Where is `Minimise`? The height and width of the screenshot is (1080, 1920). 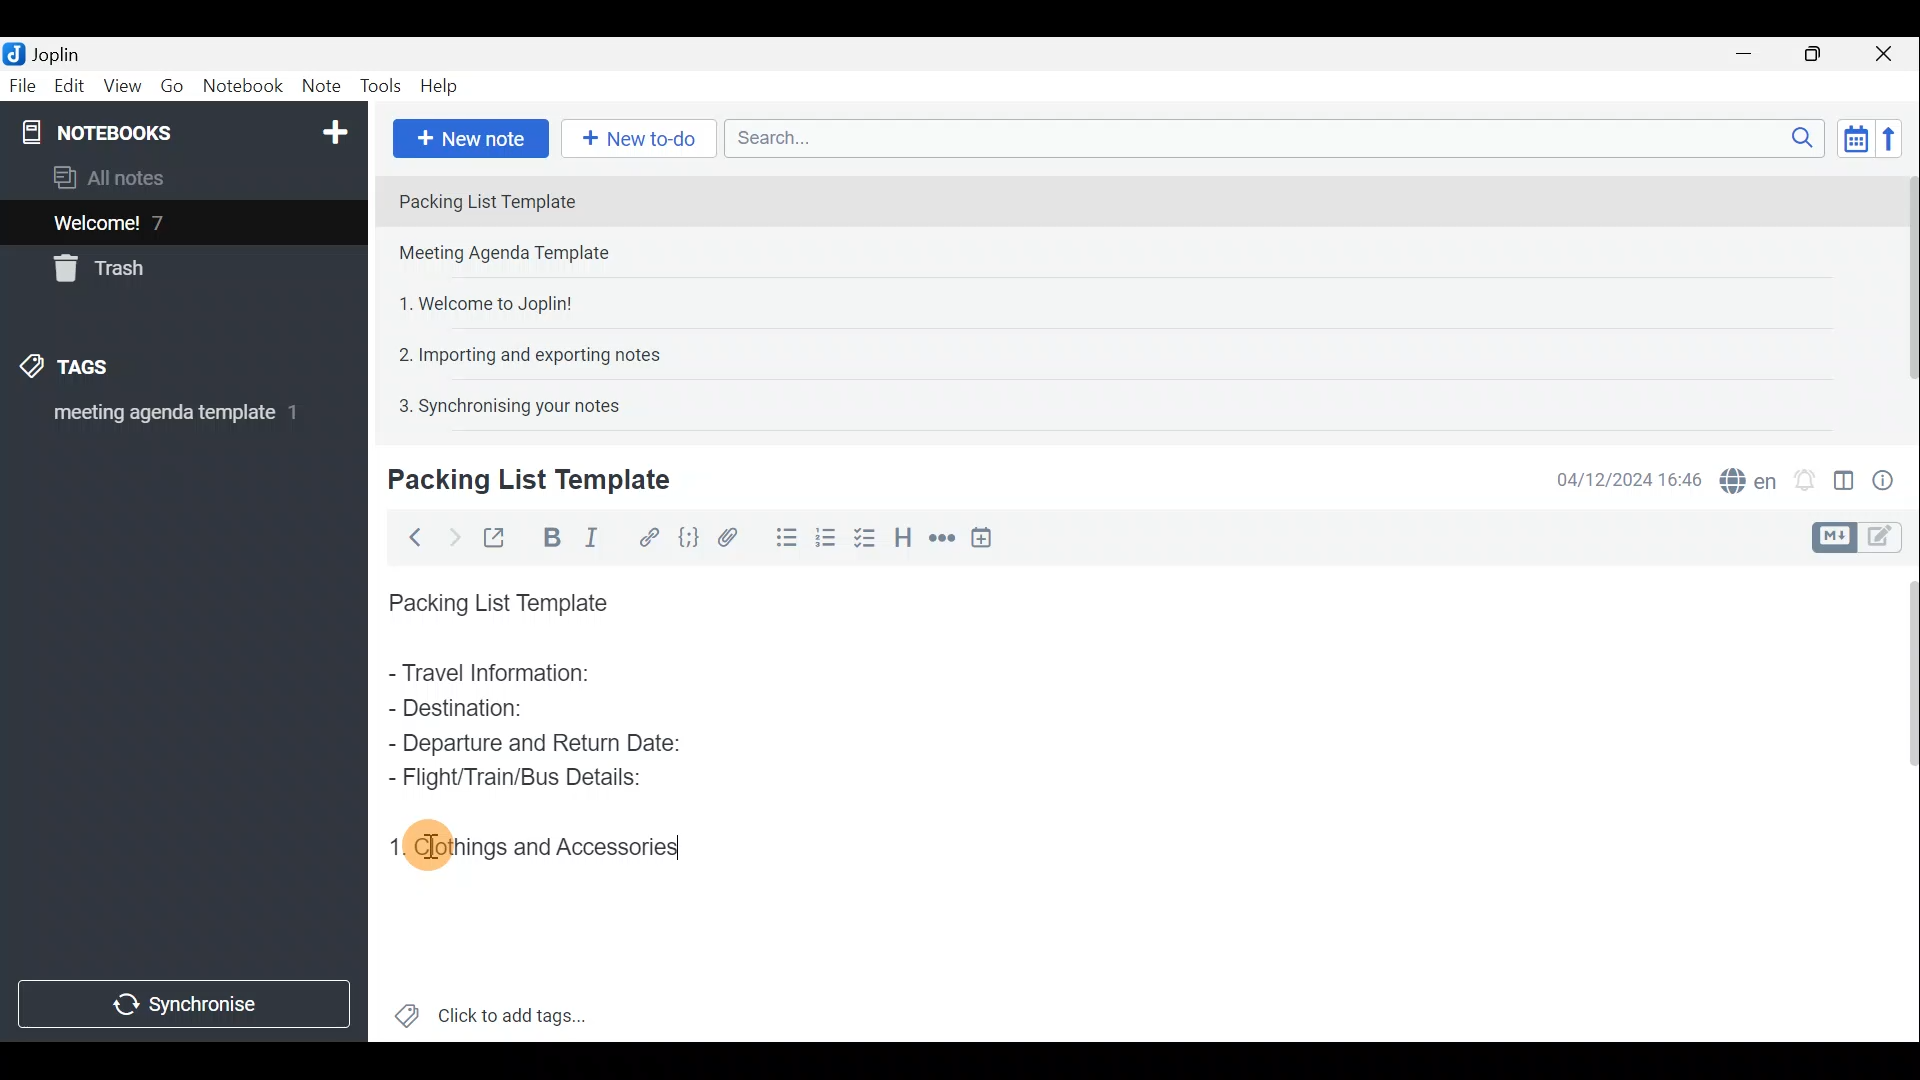 Minimise is located at coordinates (1754, 57).